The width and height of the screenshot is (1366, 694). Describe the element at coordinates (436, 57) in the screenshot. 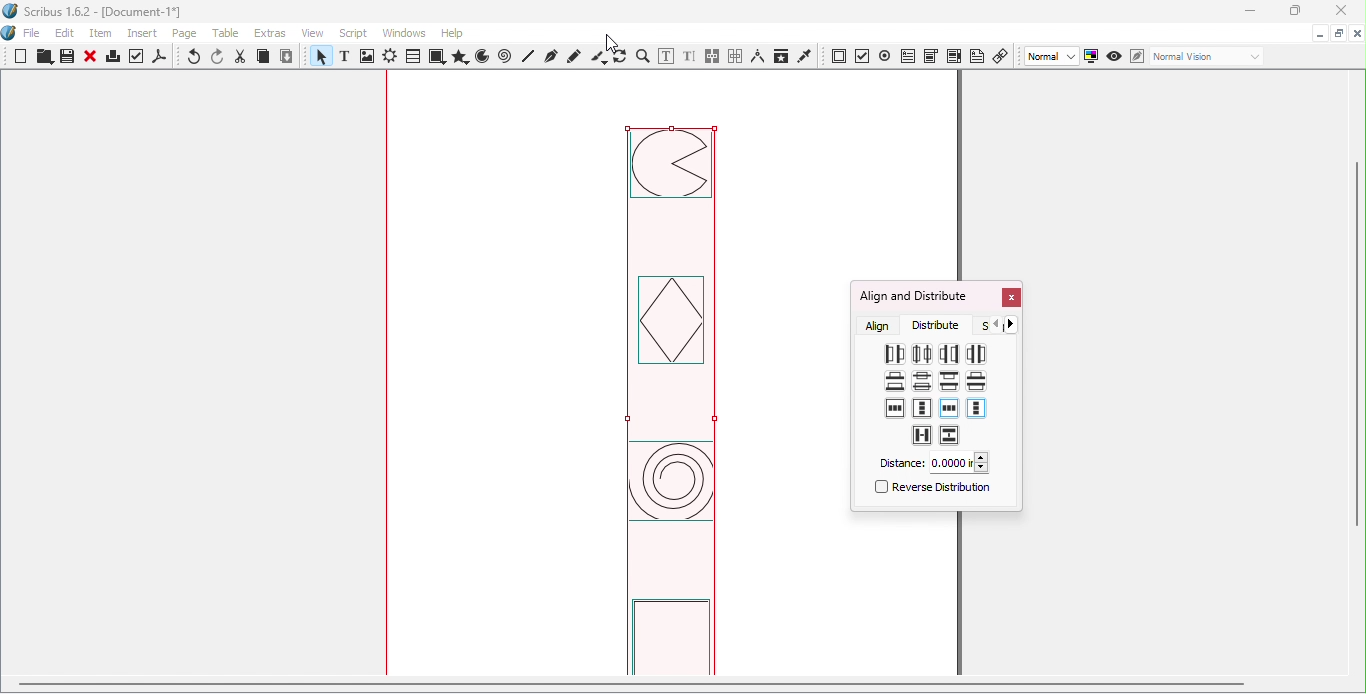

I see `Shapes` at that location.